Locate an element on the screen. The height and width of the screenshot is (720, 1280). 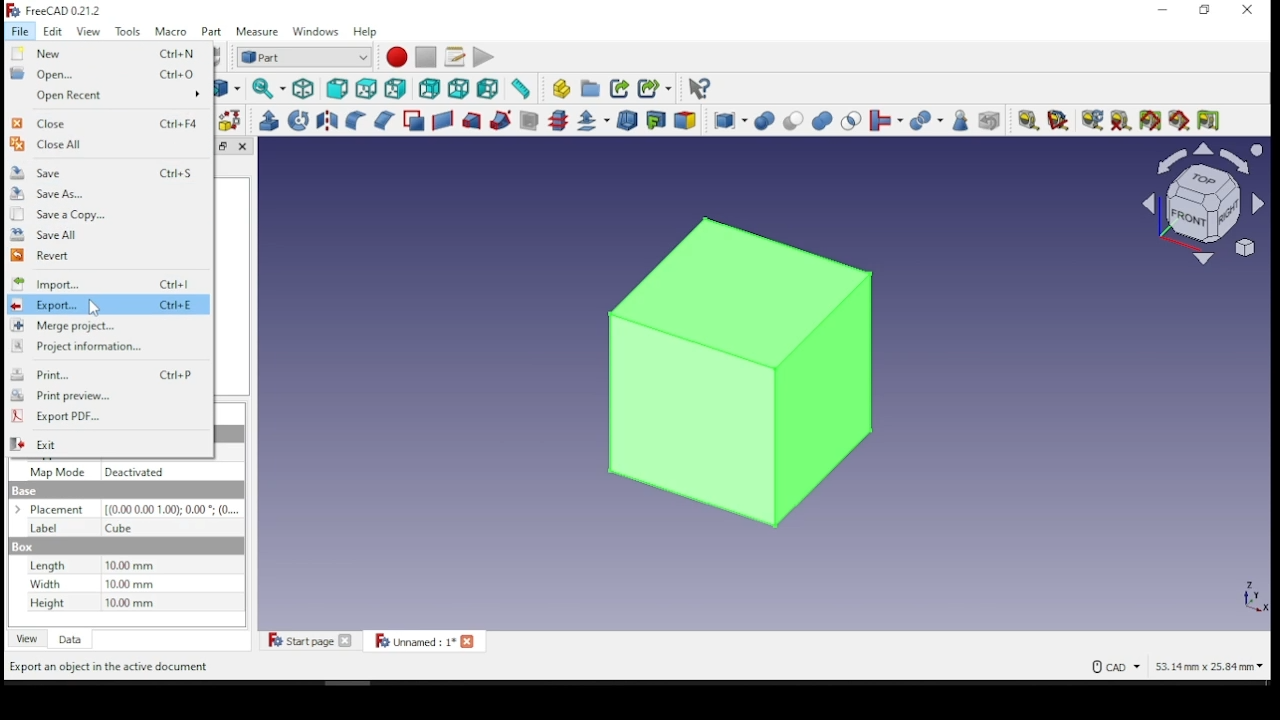
revert is located at coordinates (86, 256).